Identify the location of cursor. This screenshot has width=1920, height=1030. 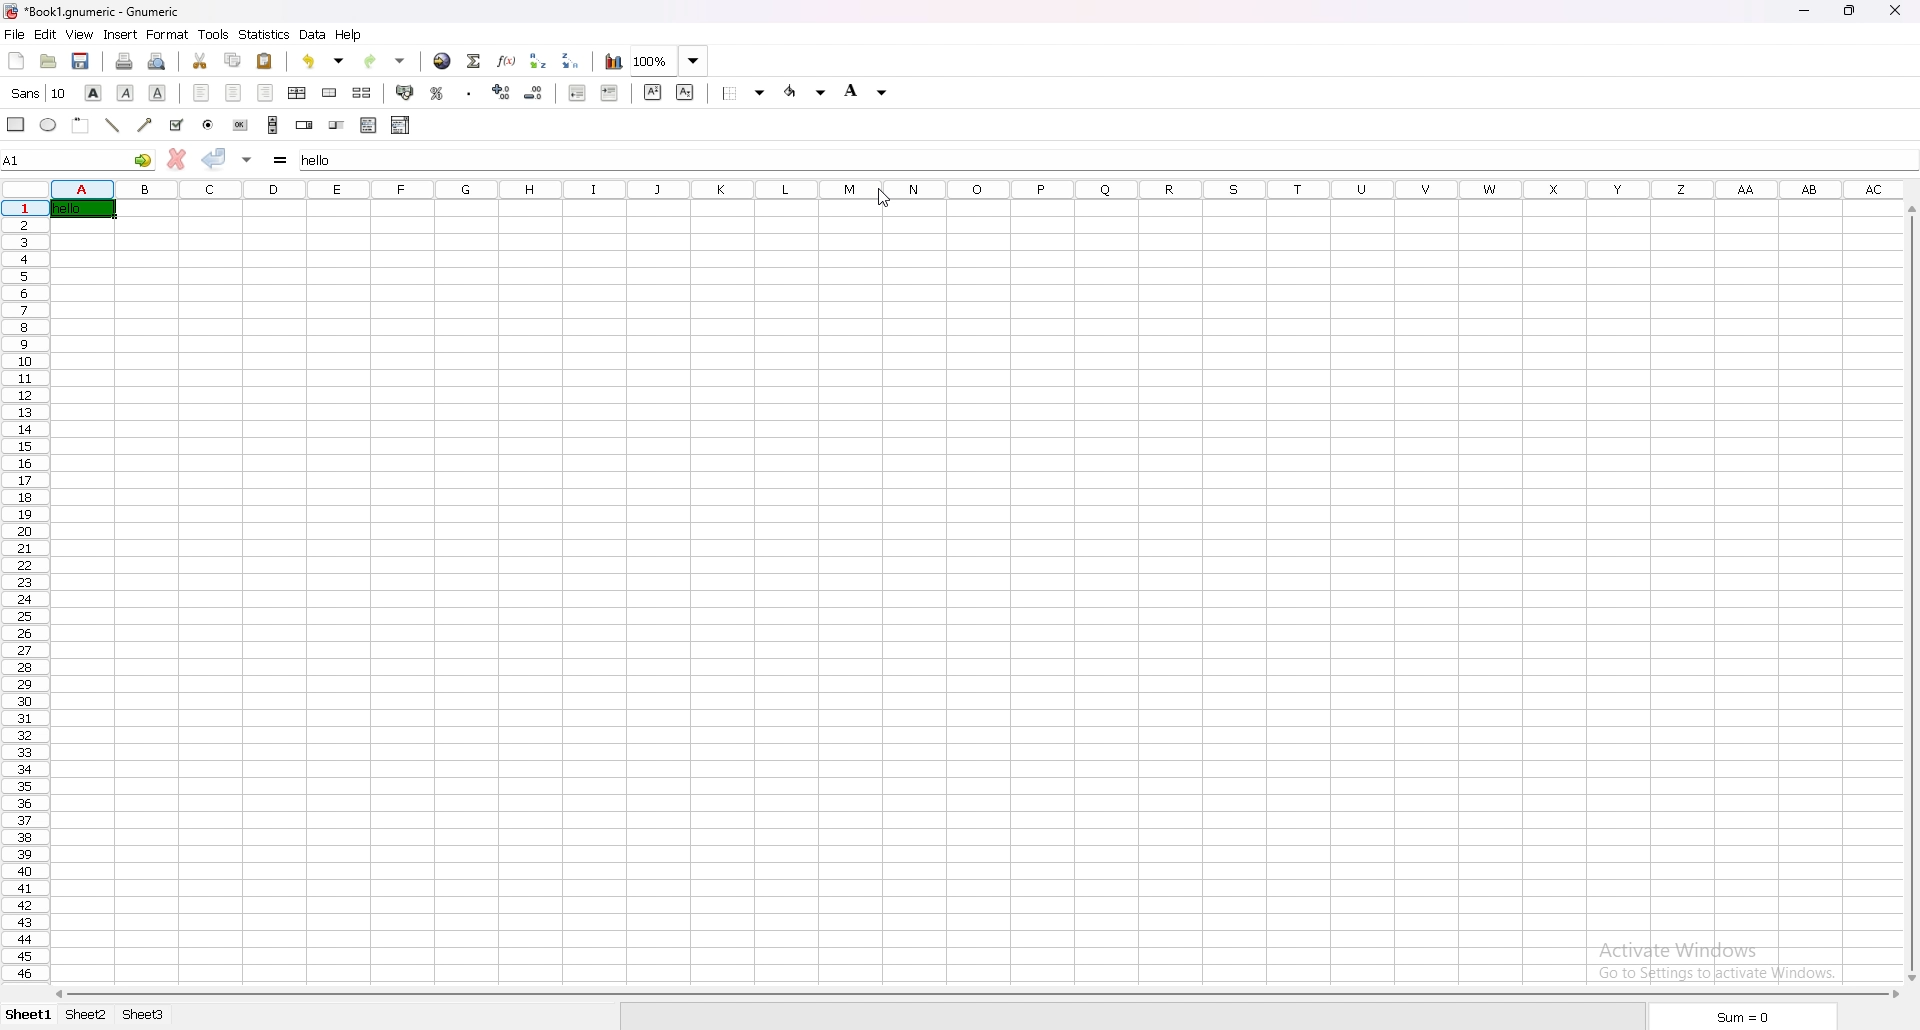
(882, 198).